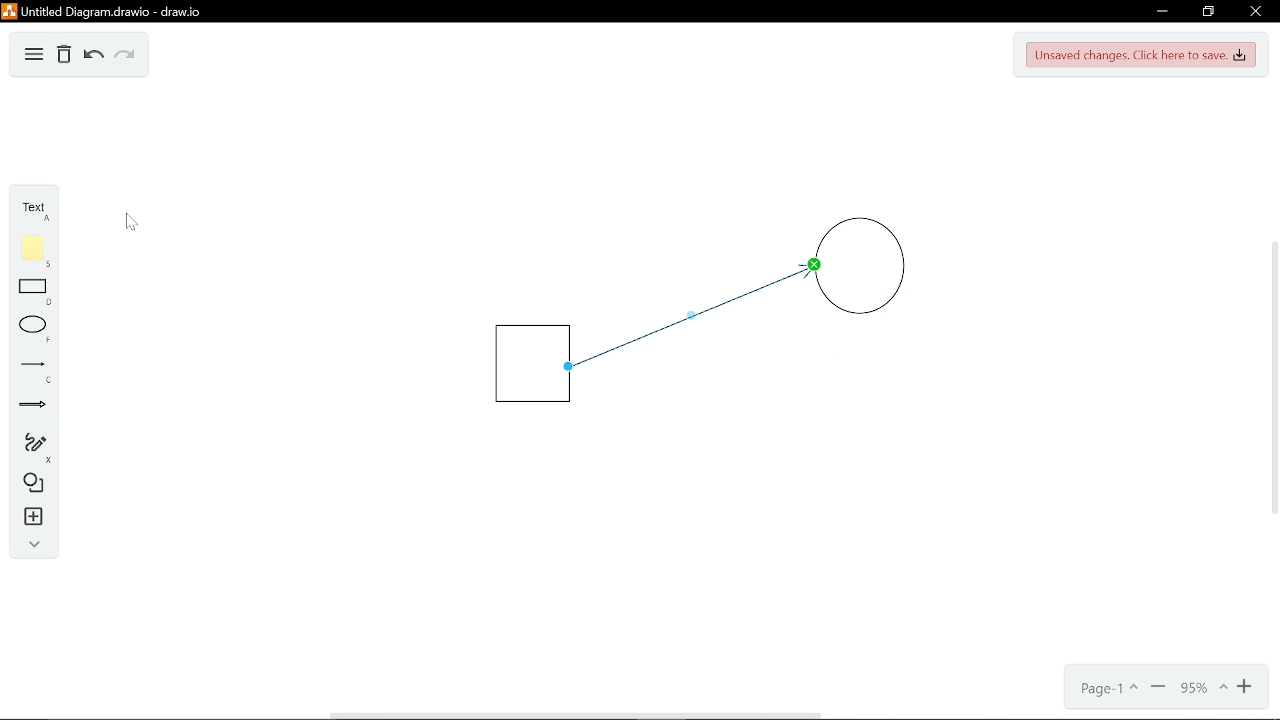  What do you see at coordinates (125, 56) in the screenshot?
I see `Redo` at bounding box center [125, 56].